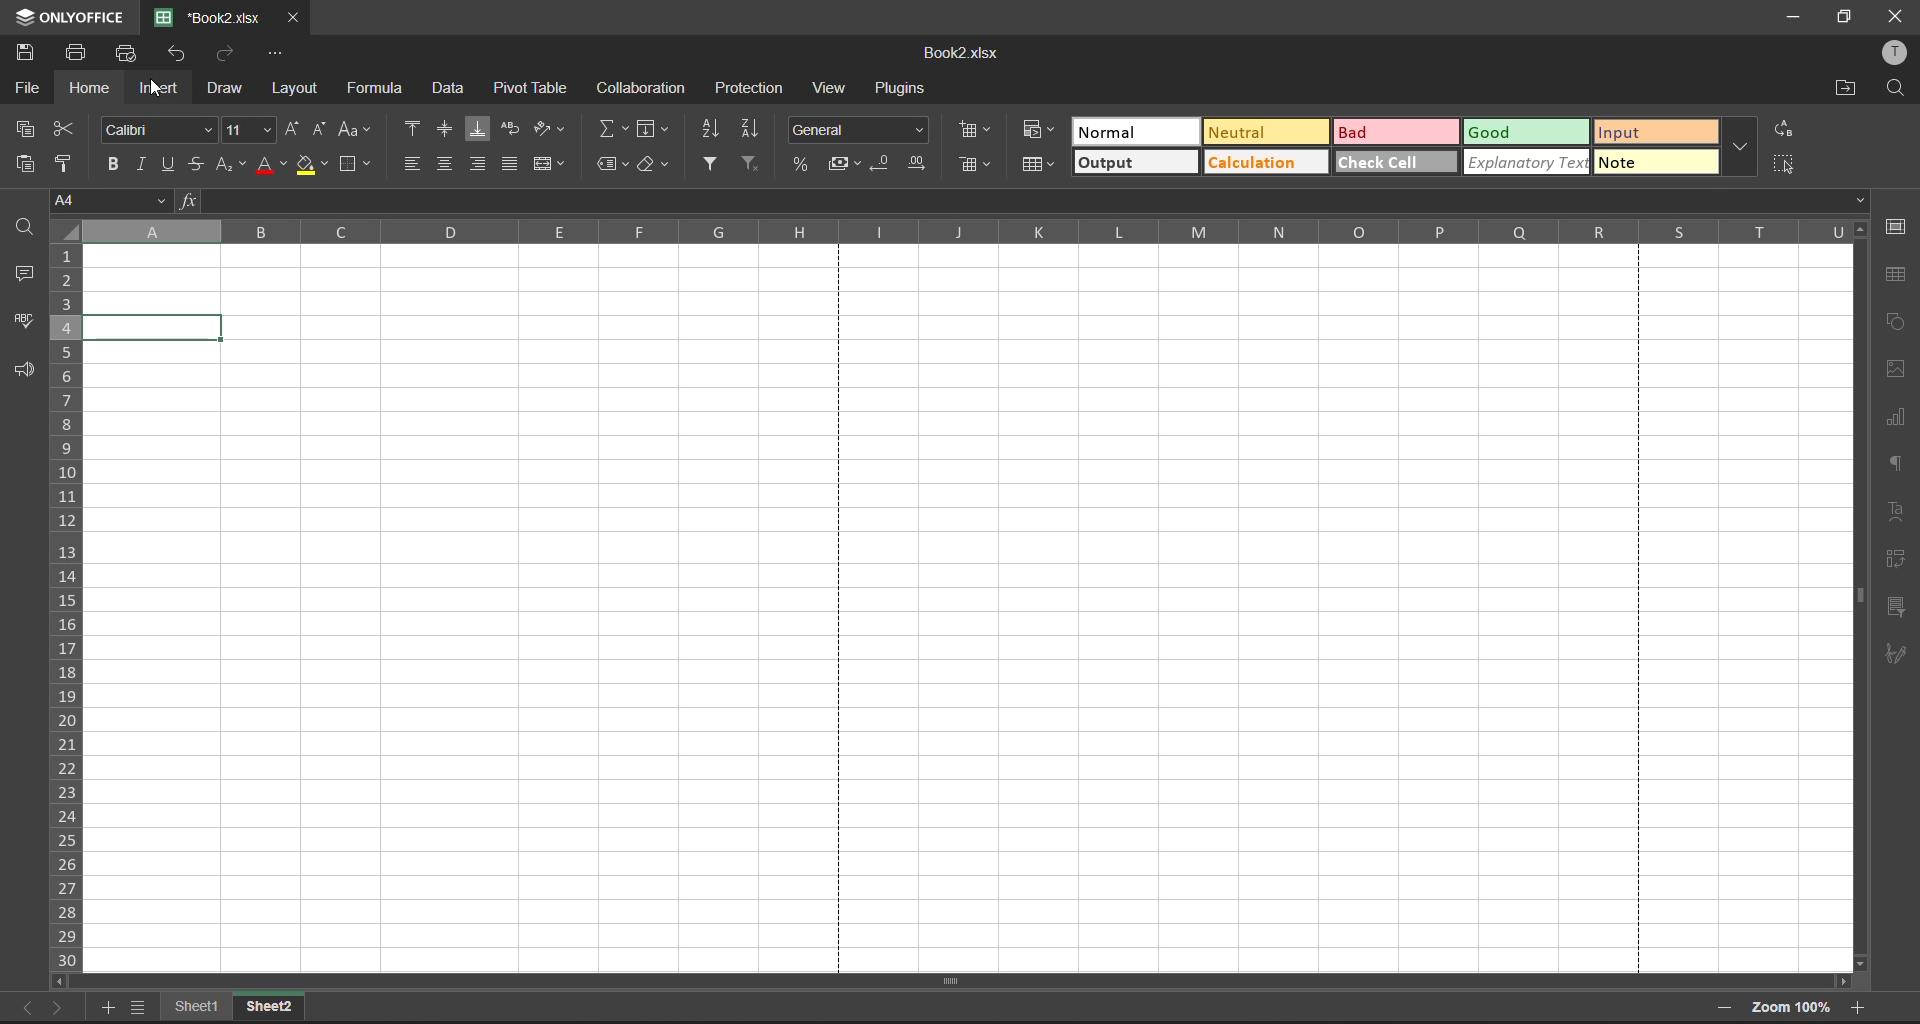 This screenshot has height=1024, width=1920. Describe the element at coordinates (139, 163) in the screenshot. I see `italic` at that location.